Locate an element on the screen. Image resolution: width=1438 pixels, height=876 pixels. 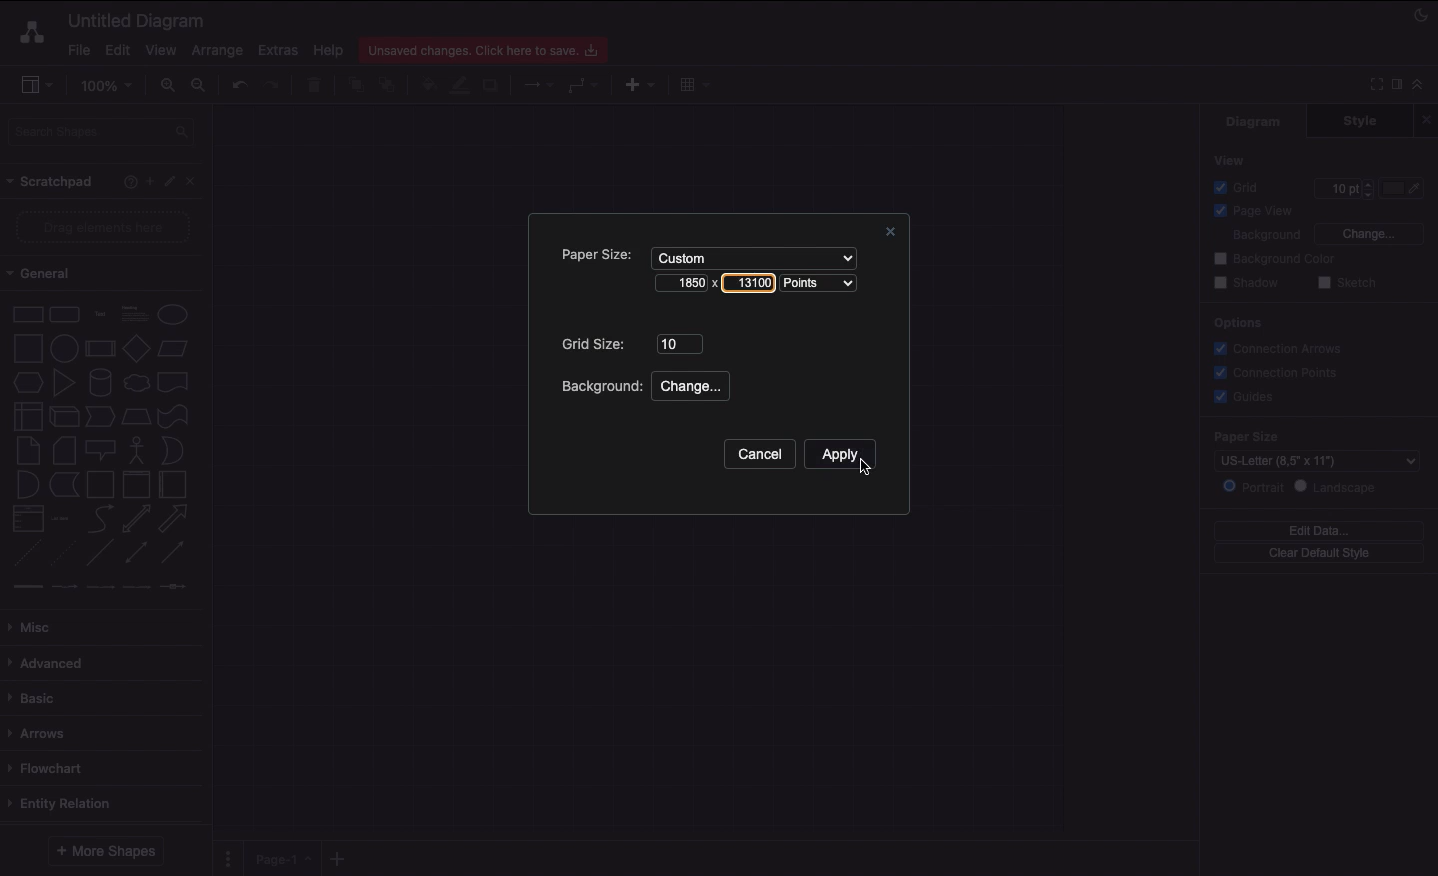
Document is located at coordinates (174, 382).